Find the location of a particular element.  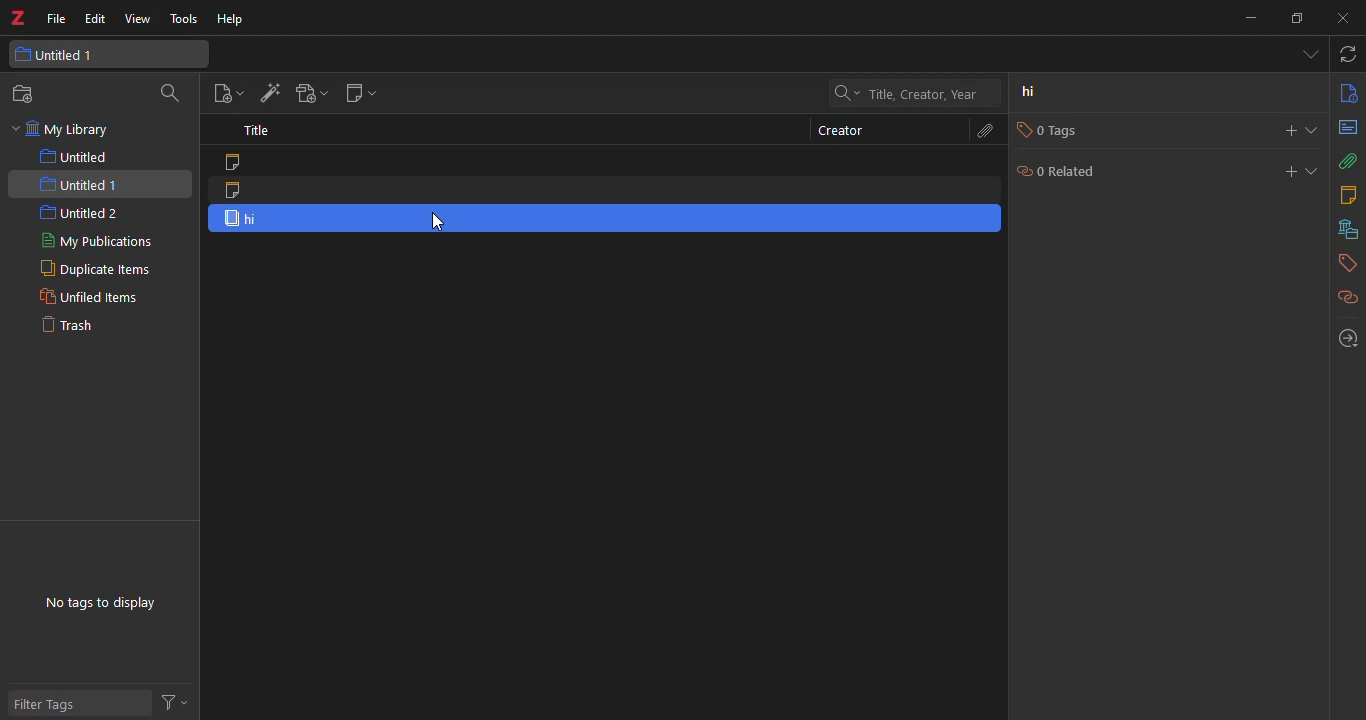

edit is located at coordinates (92, 20).